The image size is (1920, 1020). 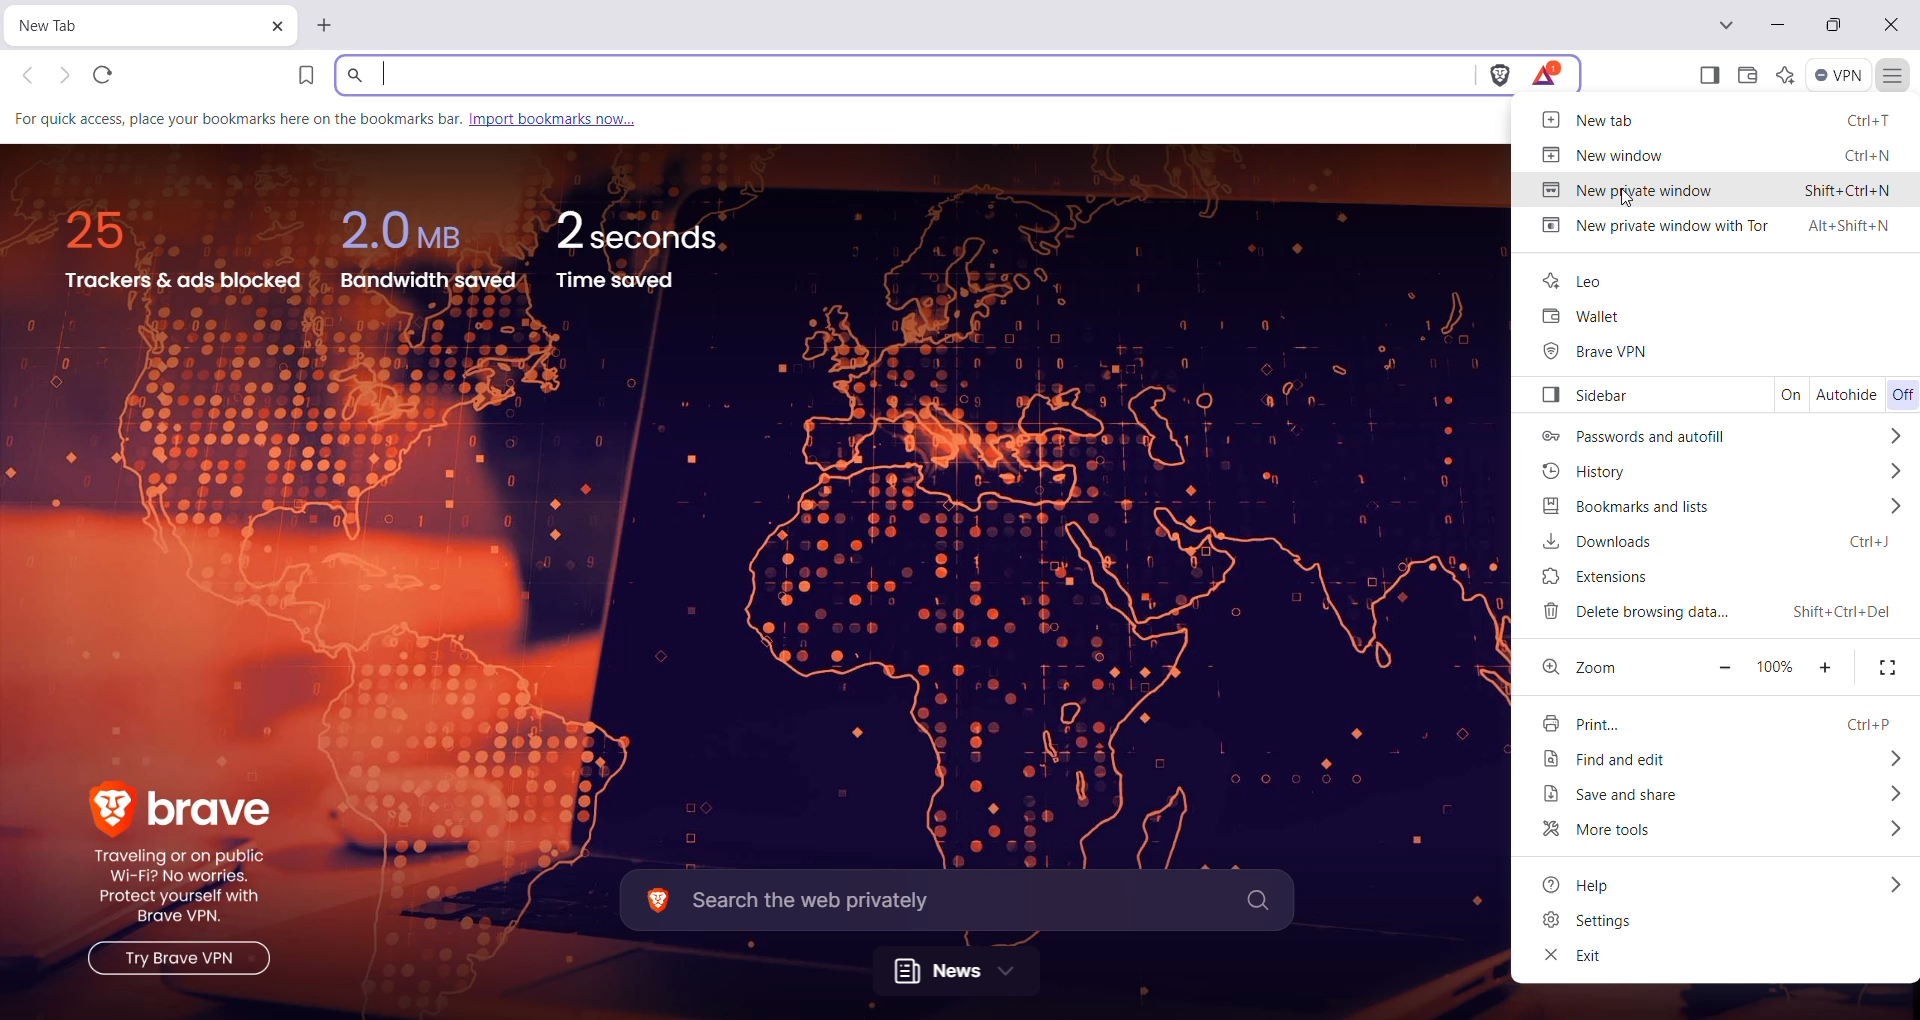 I want to click on Help, so click(x=1580, y=883).